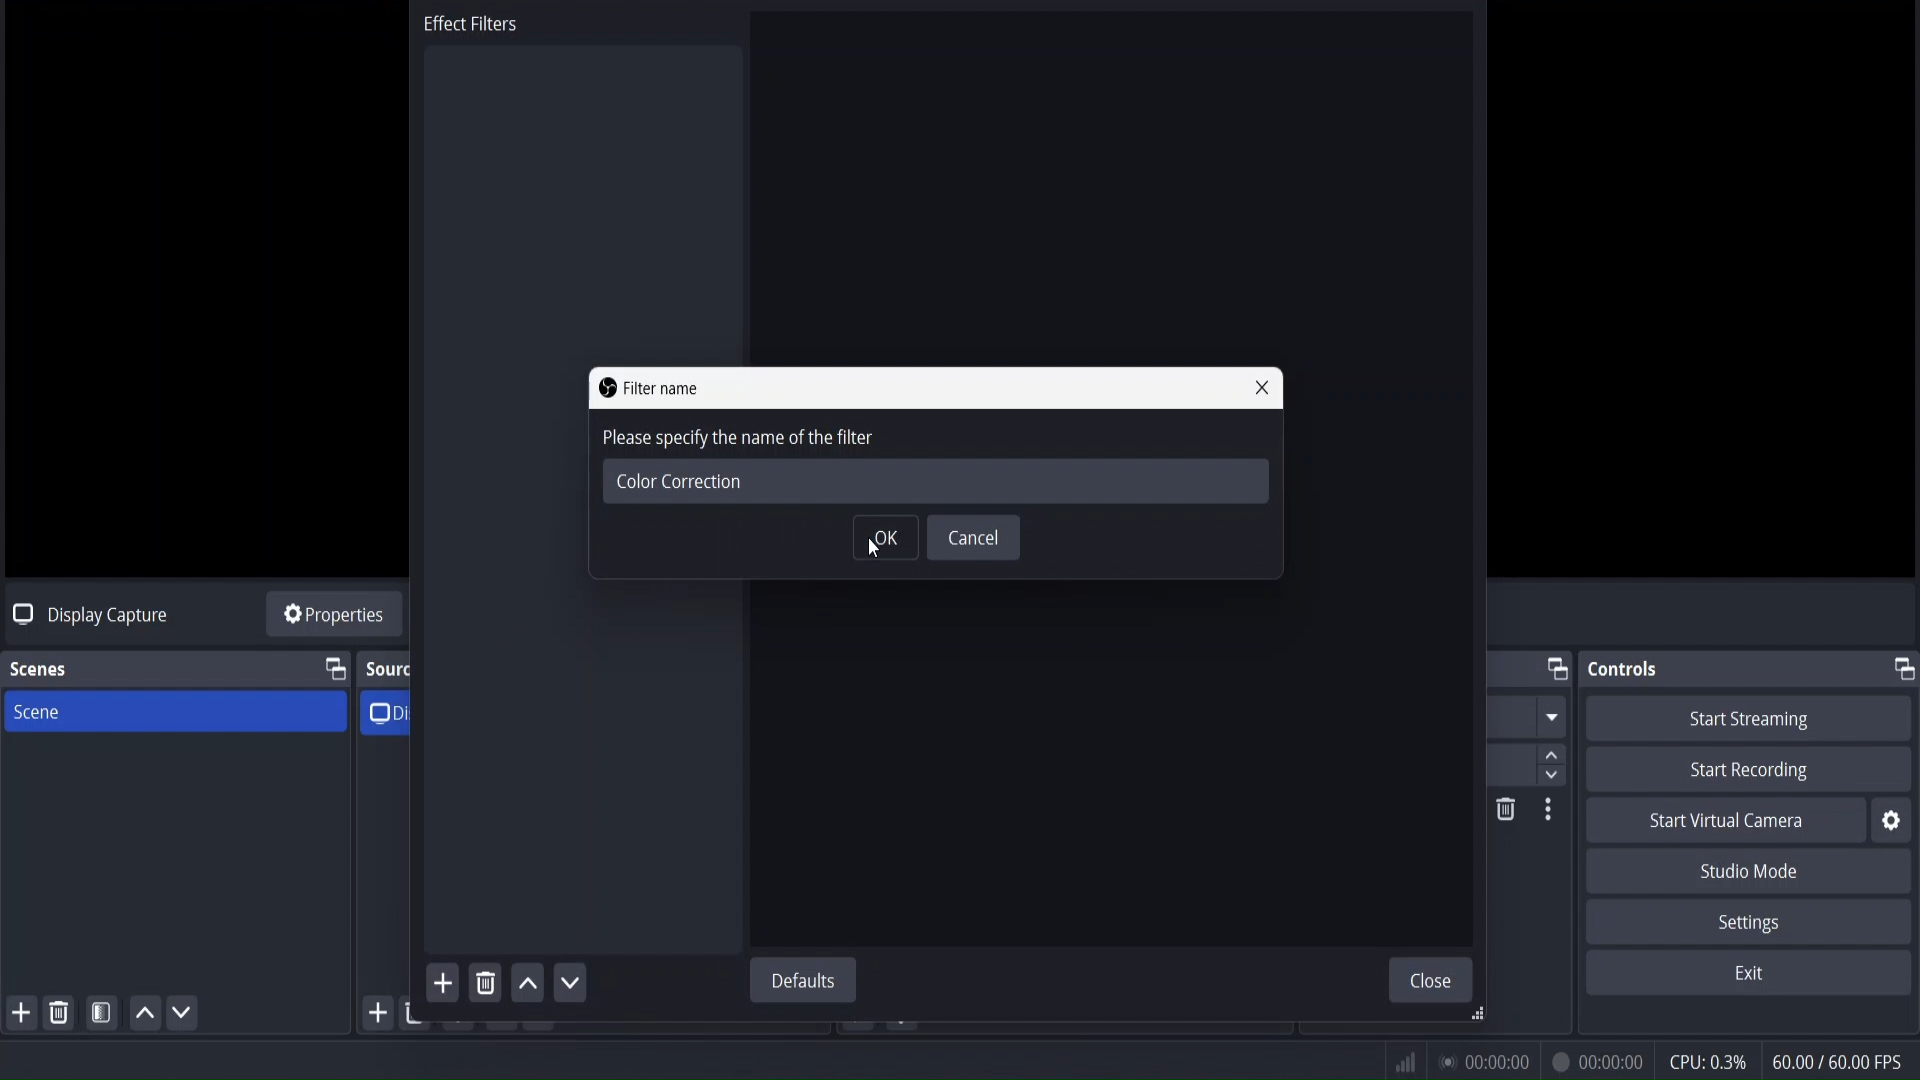 This screenshot has height=1080, width=1920. What do you see at coordinates (1745, 922) in the screenshot?
I see `settings` at bounding box center [1745, 922].